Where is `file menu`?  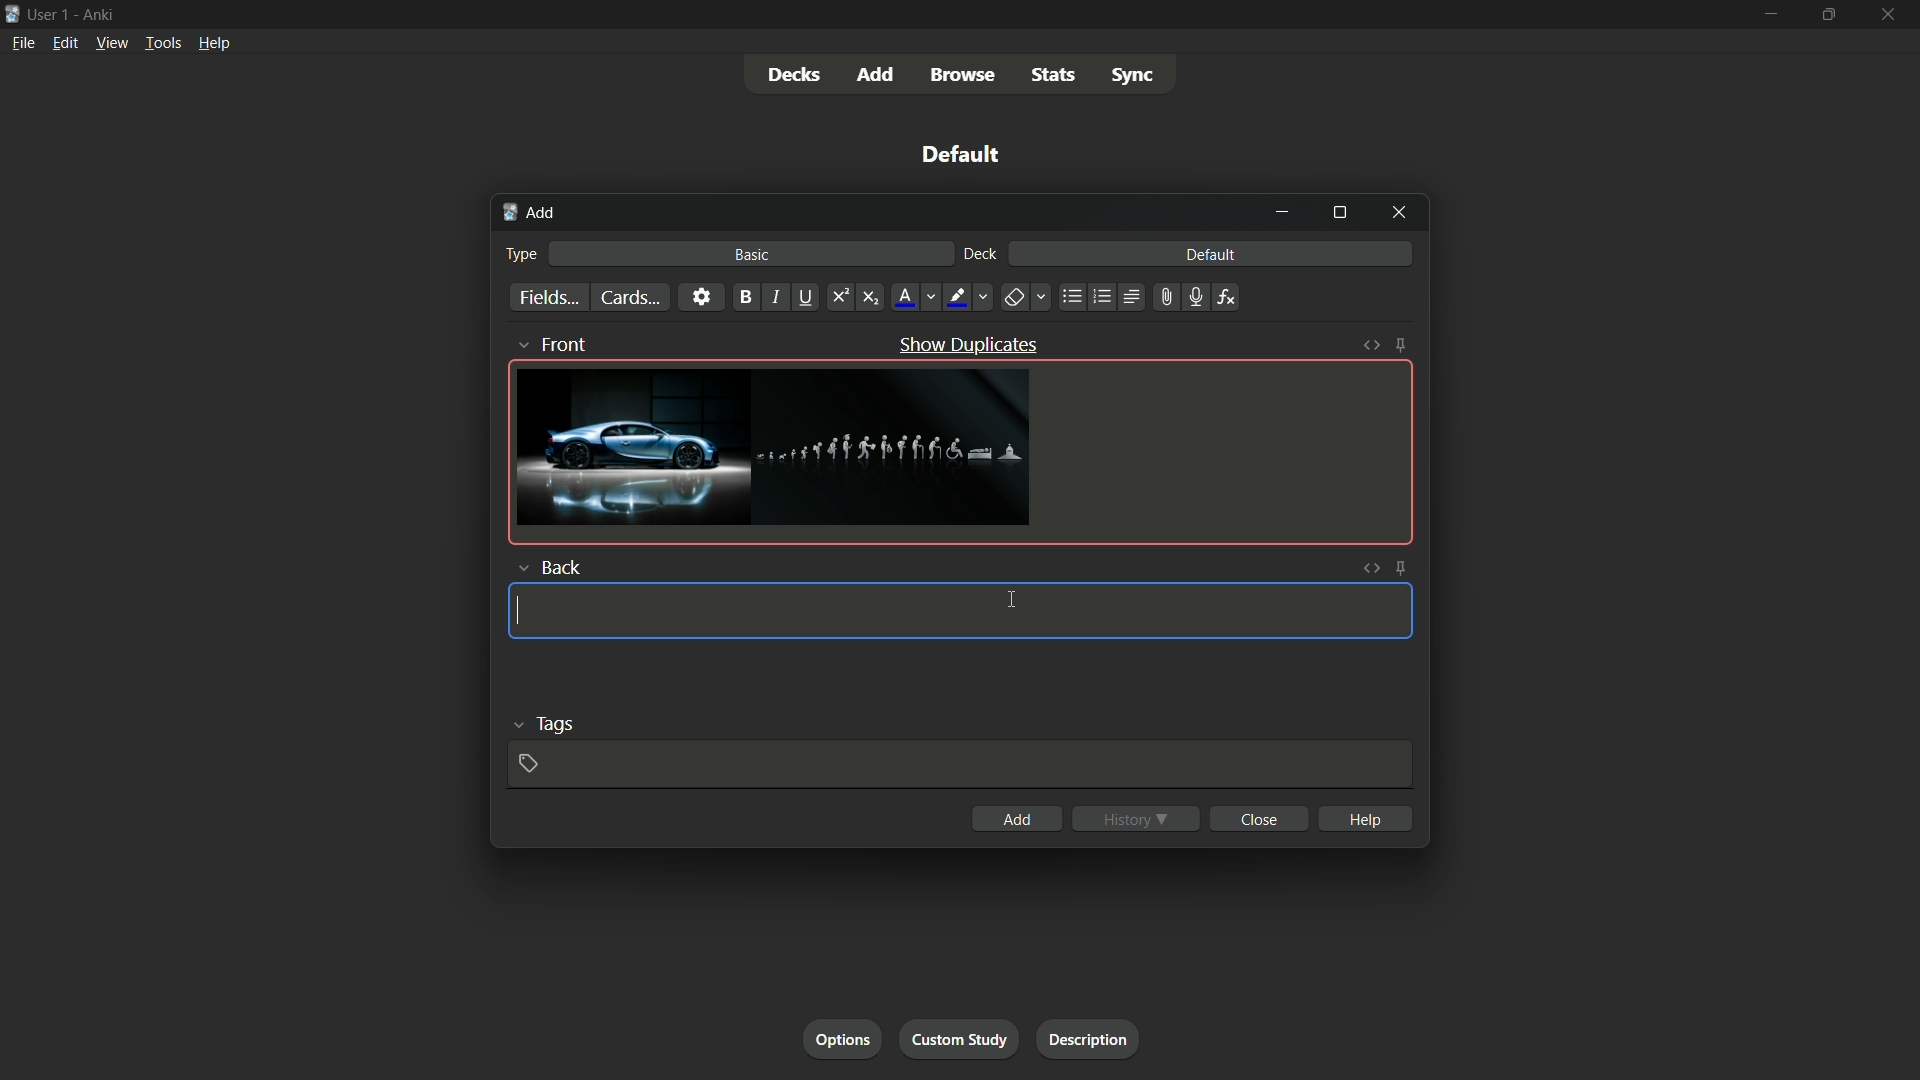
file menu is located at coordinates (21, 41).